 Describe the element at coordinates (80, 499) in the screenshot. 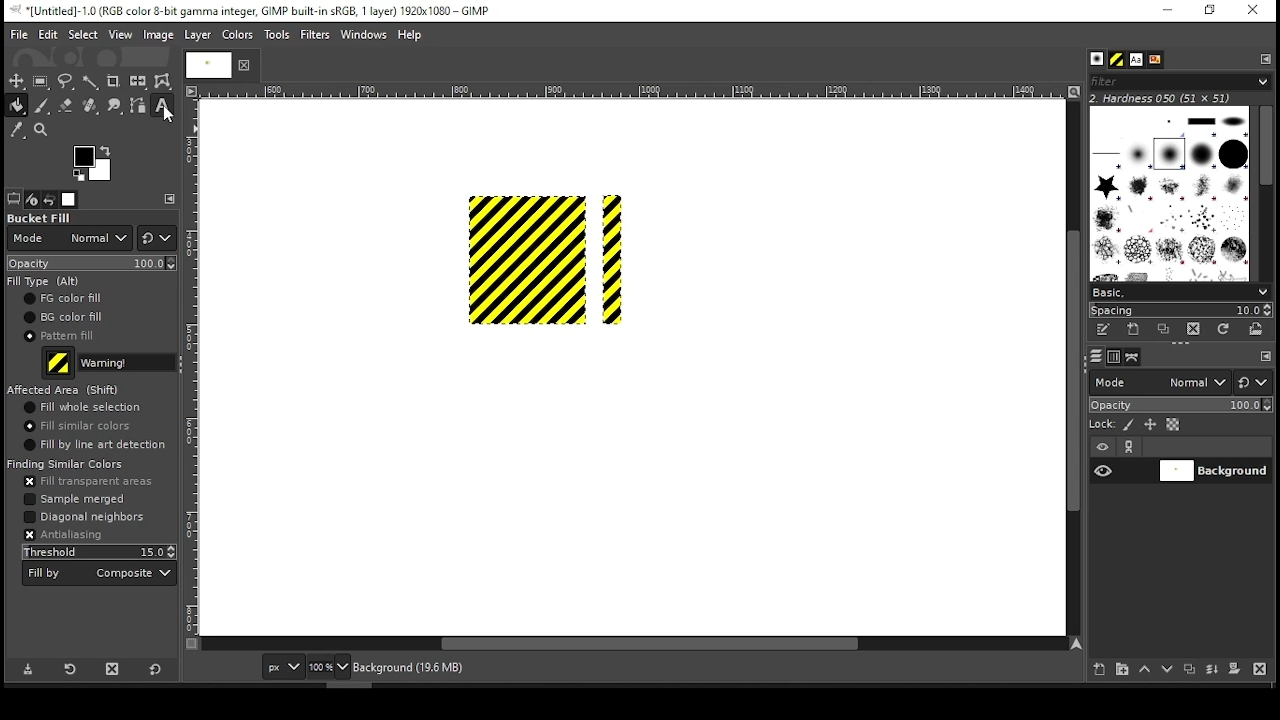

I see `sampled merged` at that location.